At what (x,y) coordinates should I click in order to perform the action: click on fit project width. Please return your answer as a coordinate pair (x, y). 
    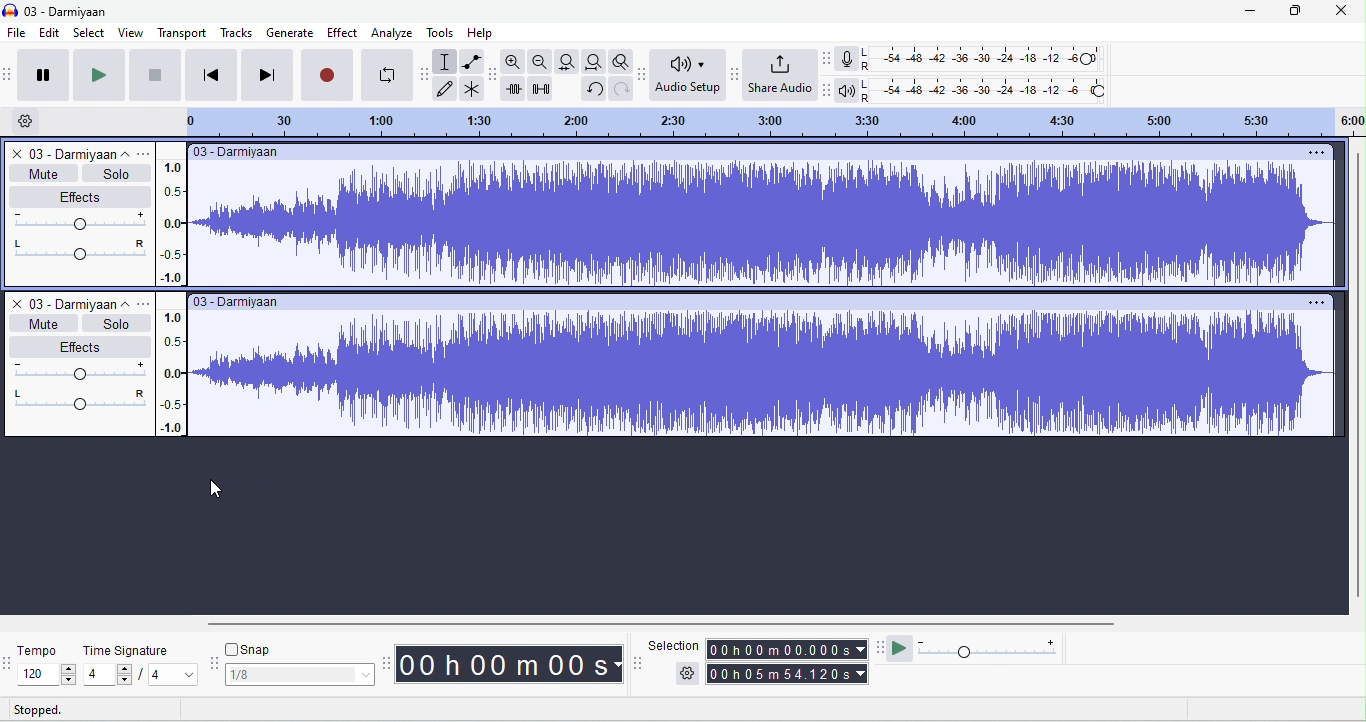
    Looking at the image, I should click on (593, 63).